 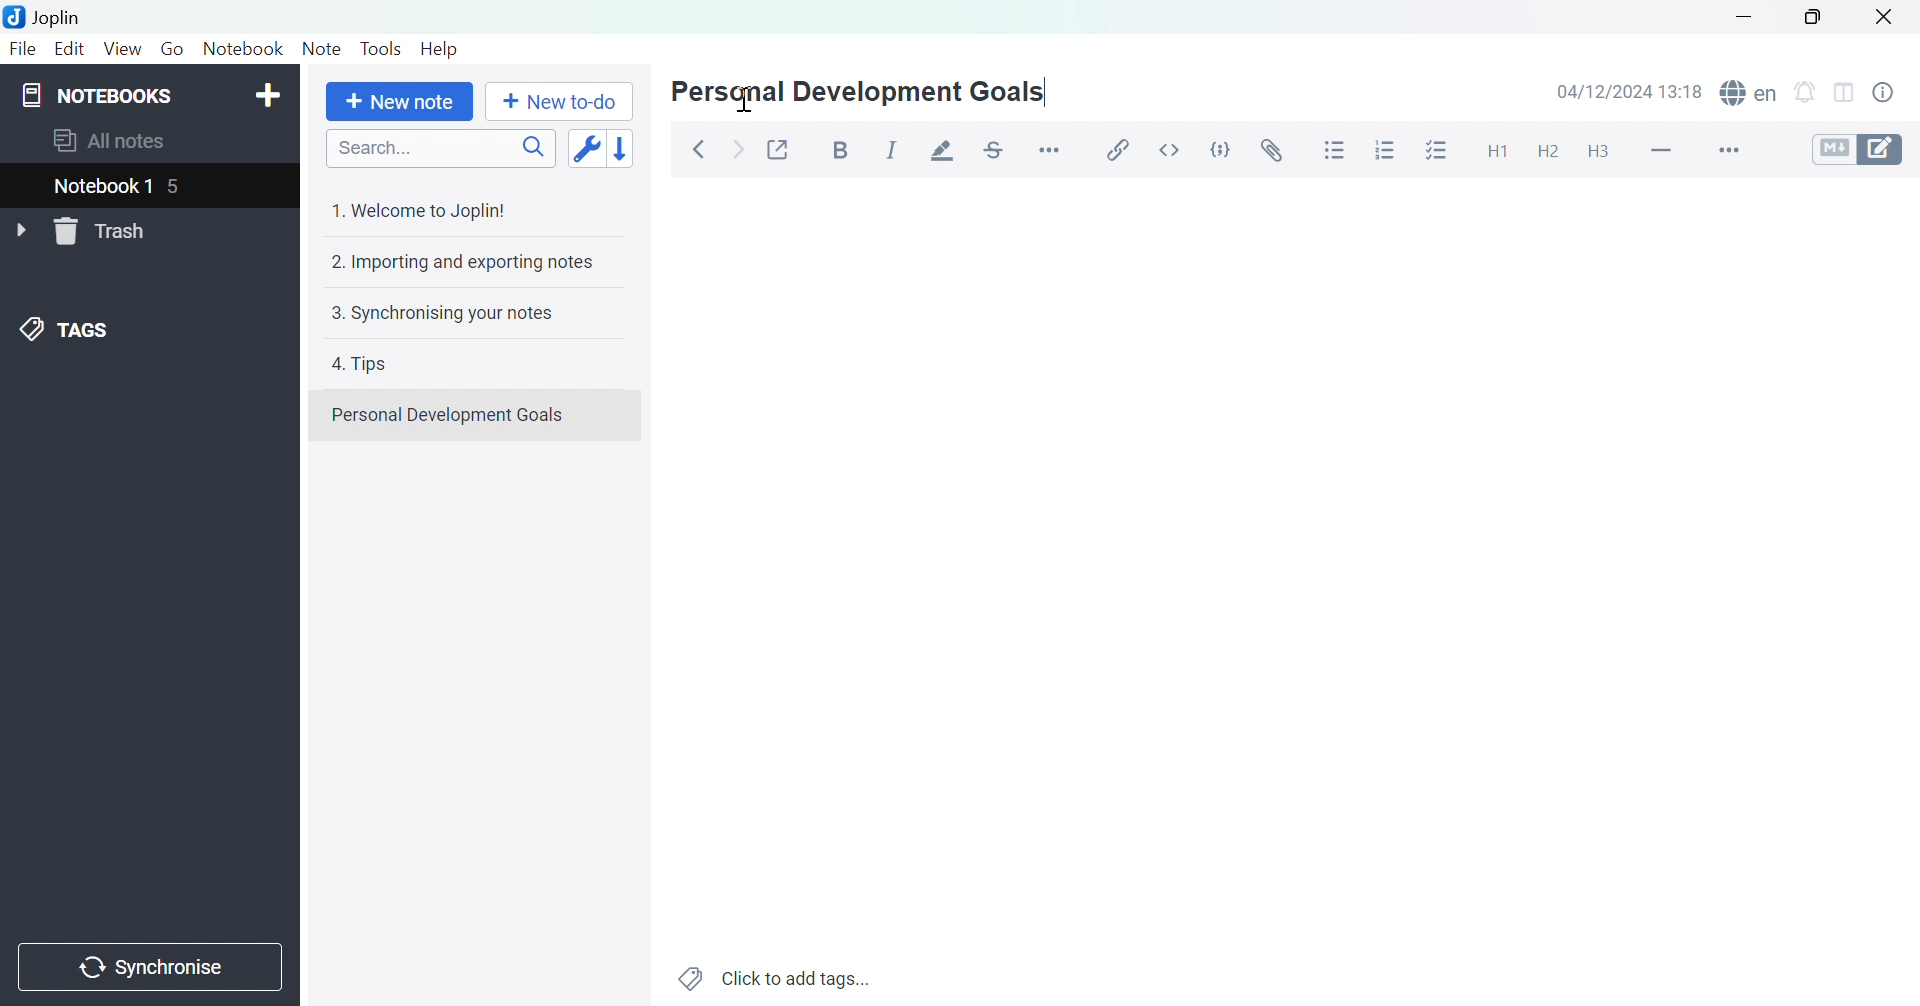 What do you see at coordinates (1741, 17) in the screenshot?
I see `Minimize` at bounding box center [1741, 17].